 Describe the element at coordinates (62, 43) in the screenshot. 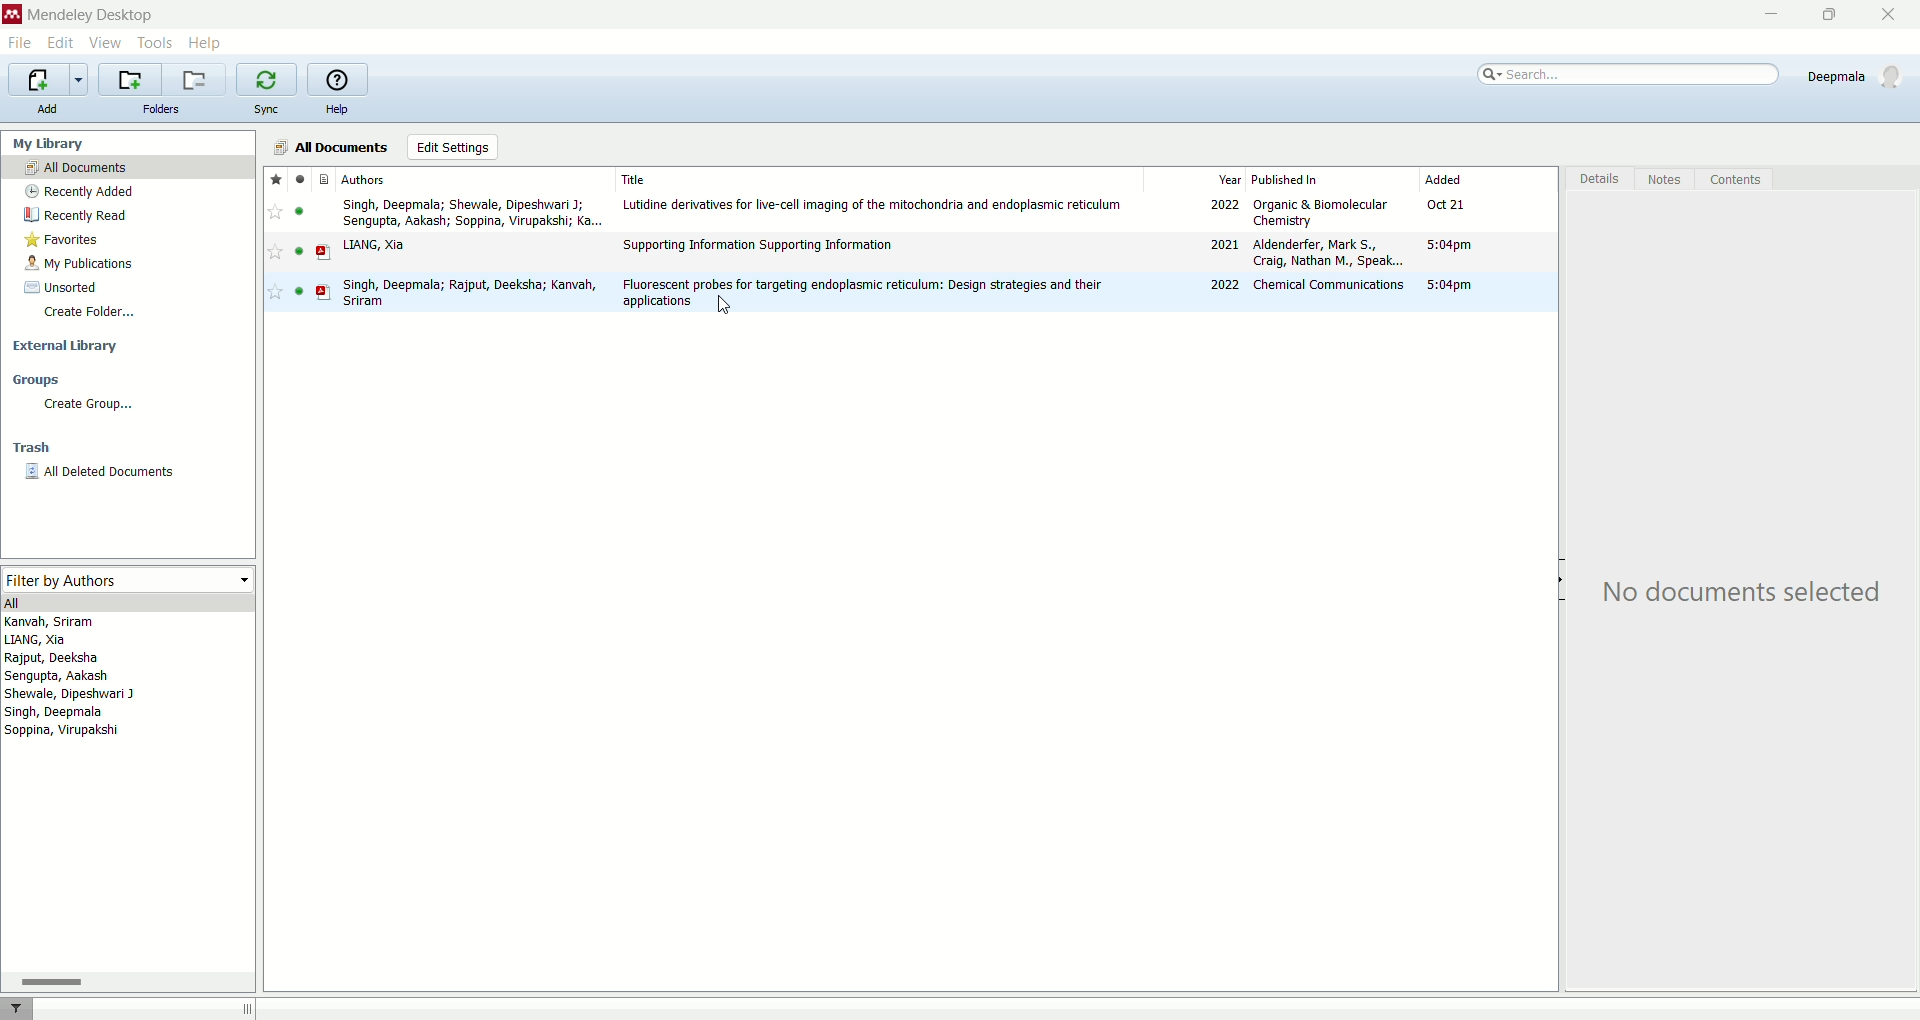

I see `edit` at that location.